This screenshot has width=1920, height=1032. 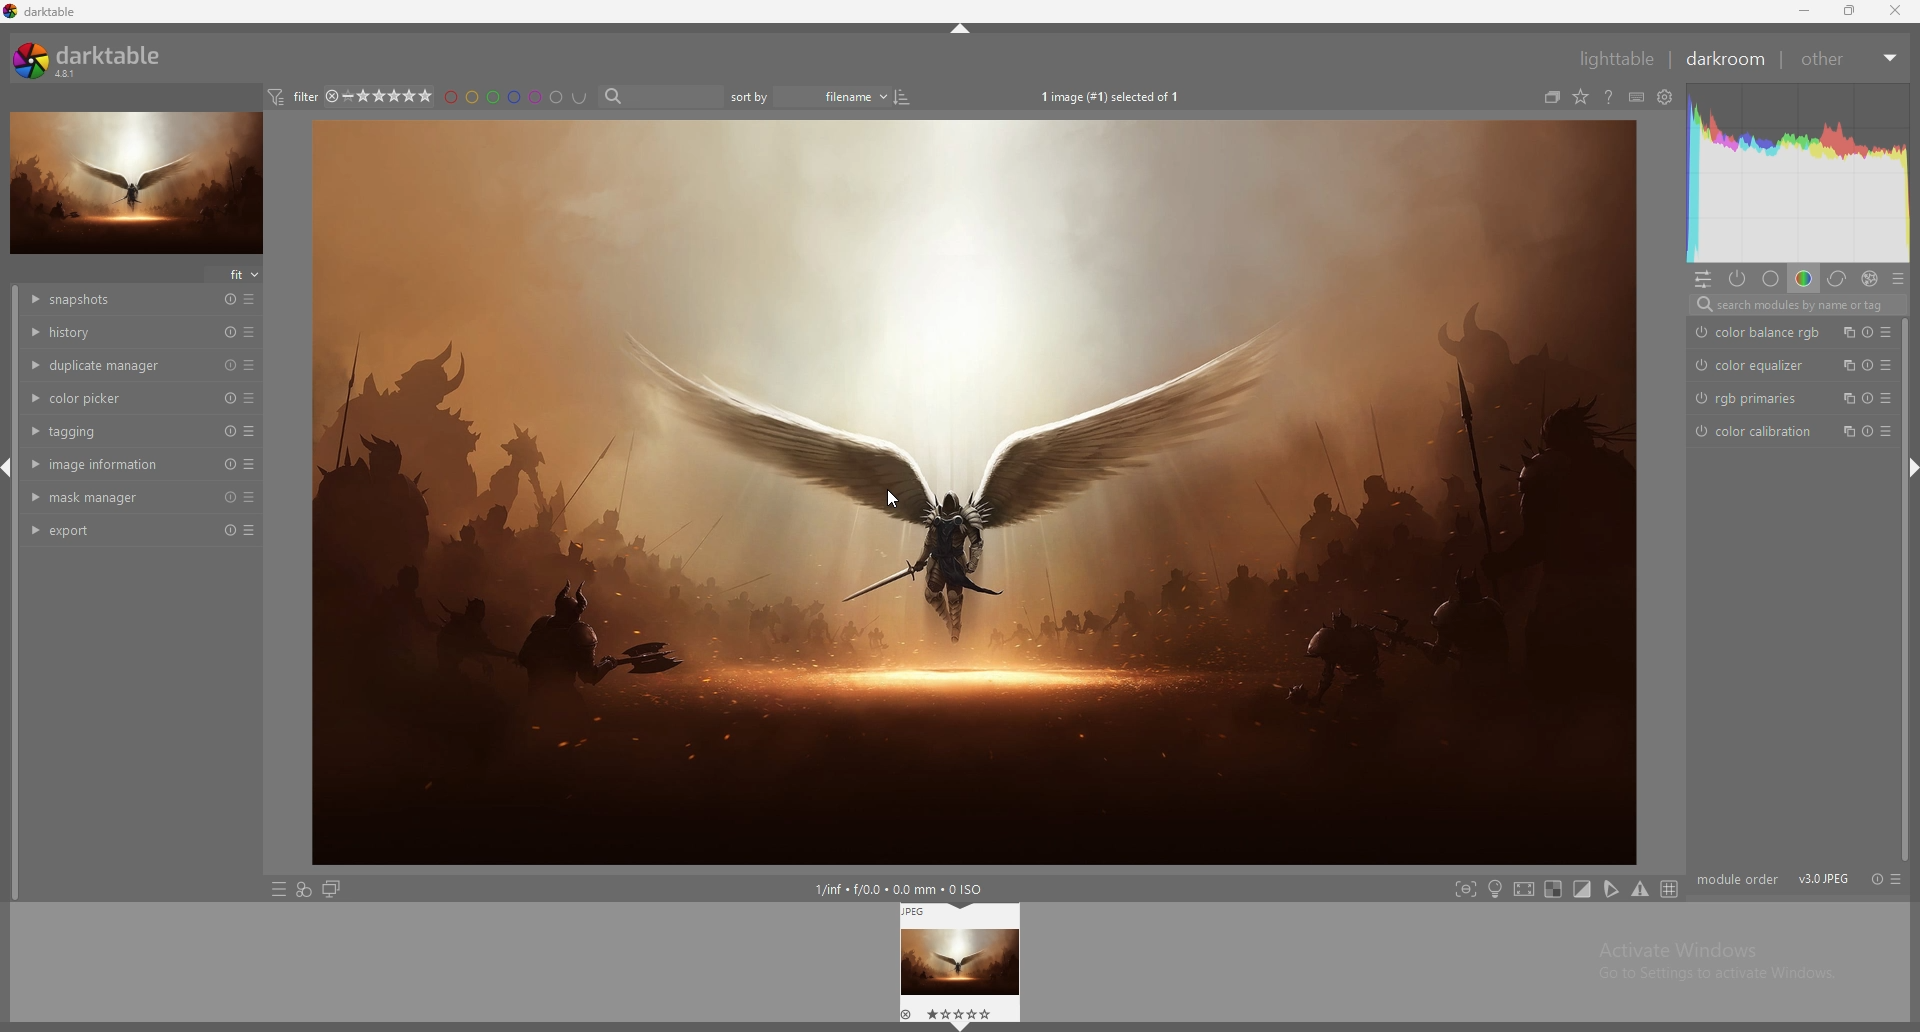 What do you see at coordinates (1771, 279) in the screenshot?
I see `base` at bounding box center [1771, 279].